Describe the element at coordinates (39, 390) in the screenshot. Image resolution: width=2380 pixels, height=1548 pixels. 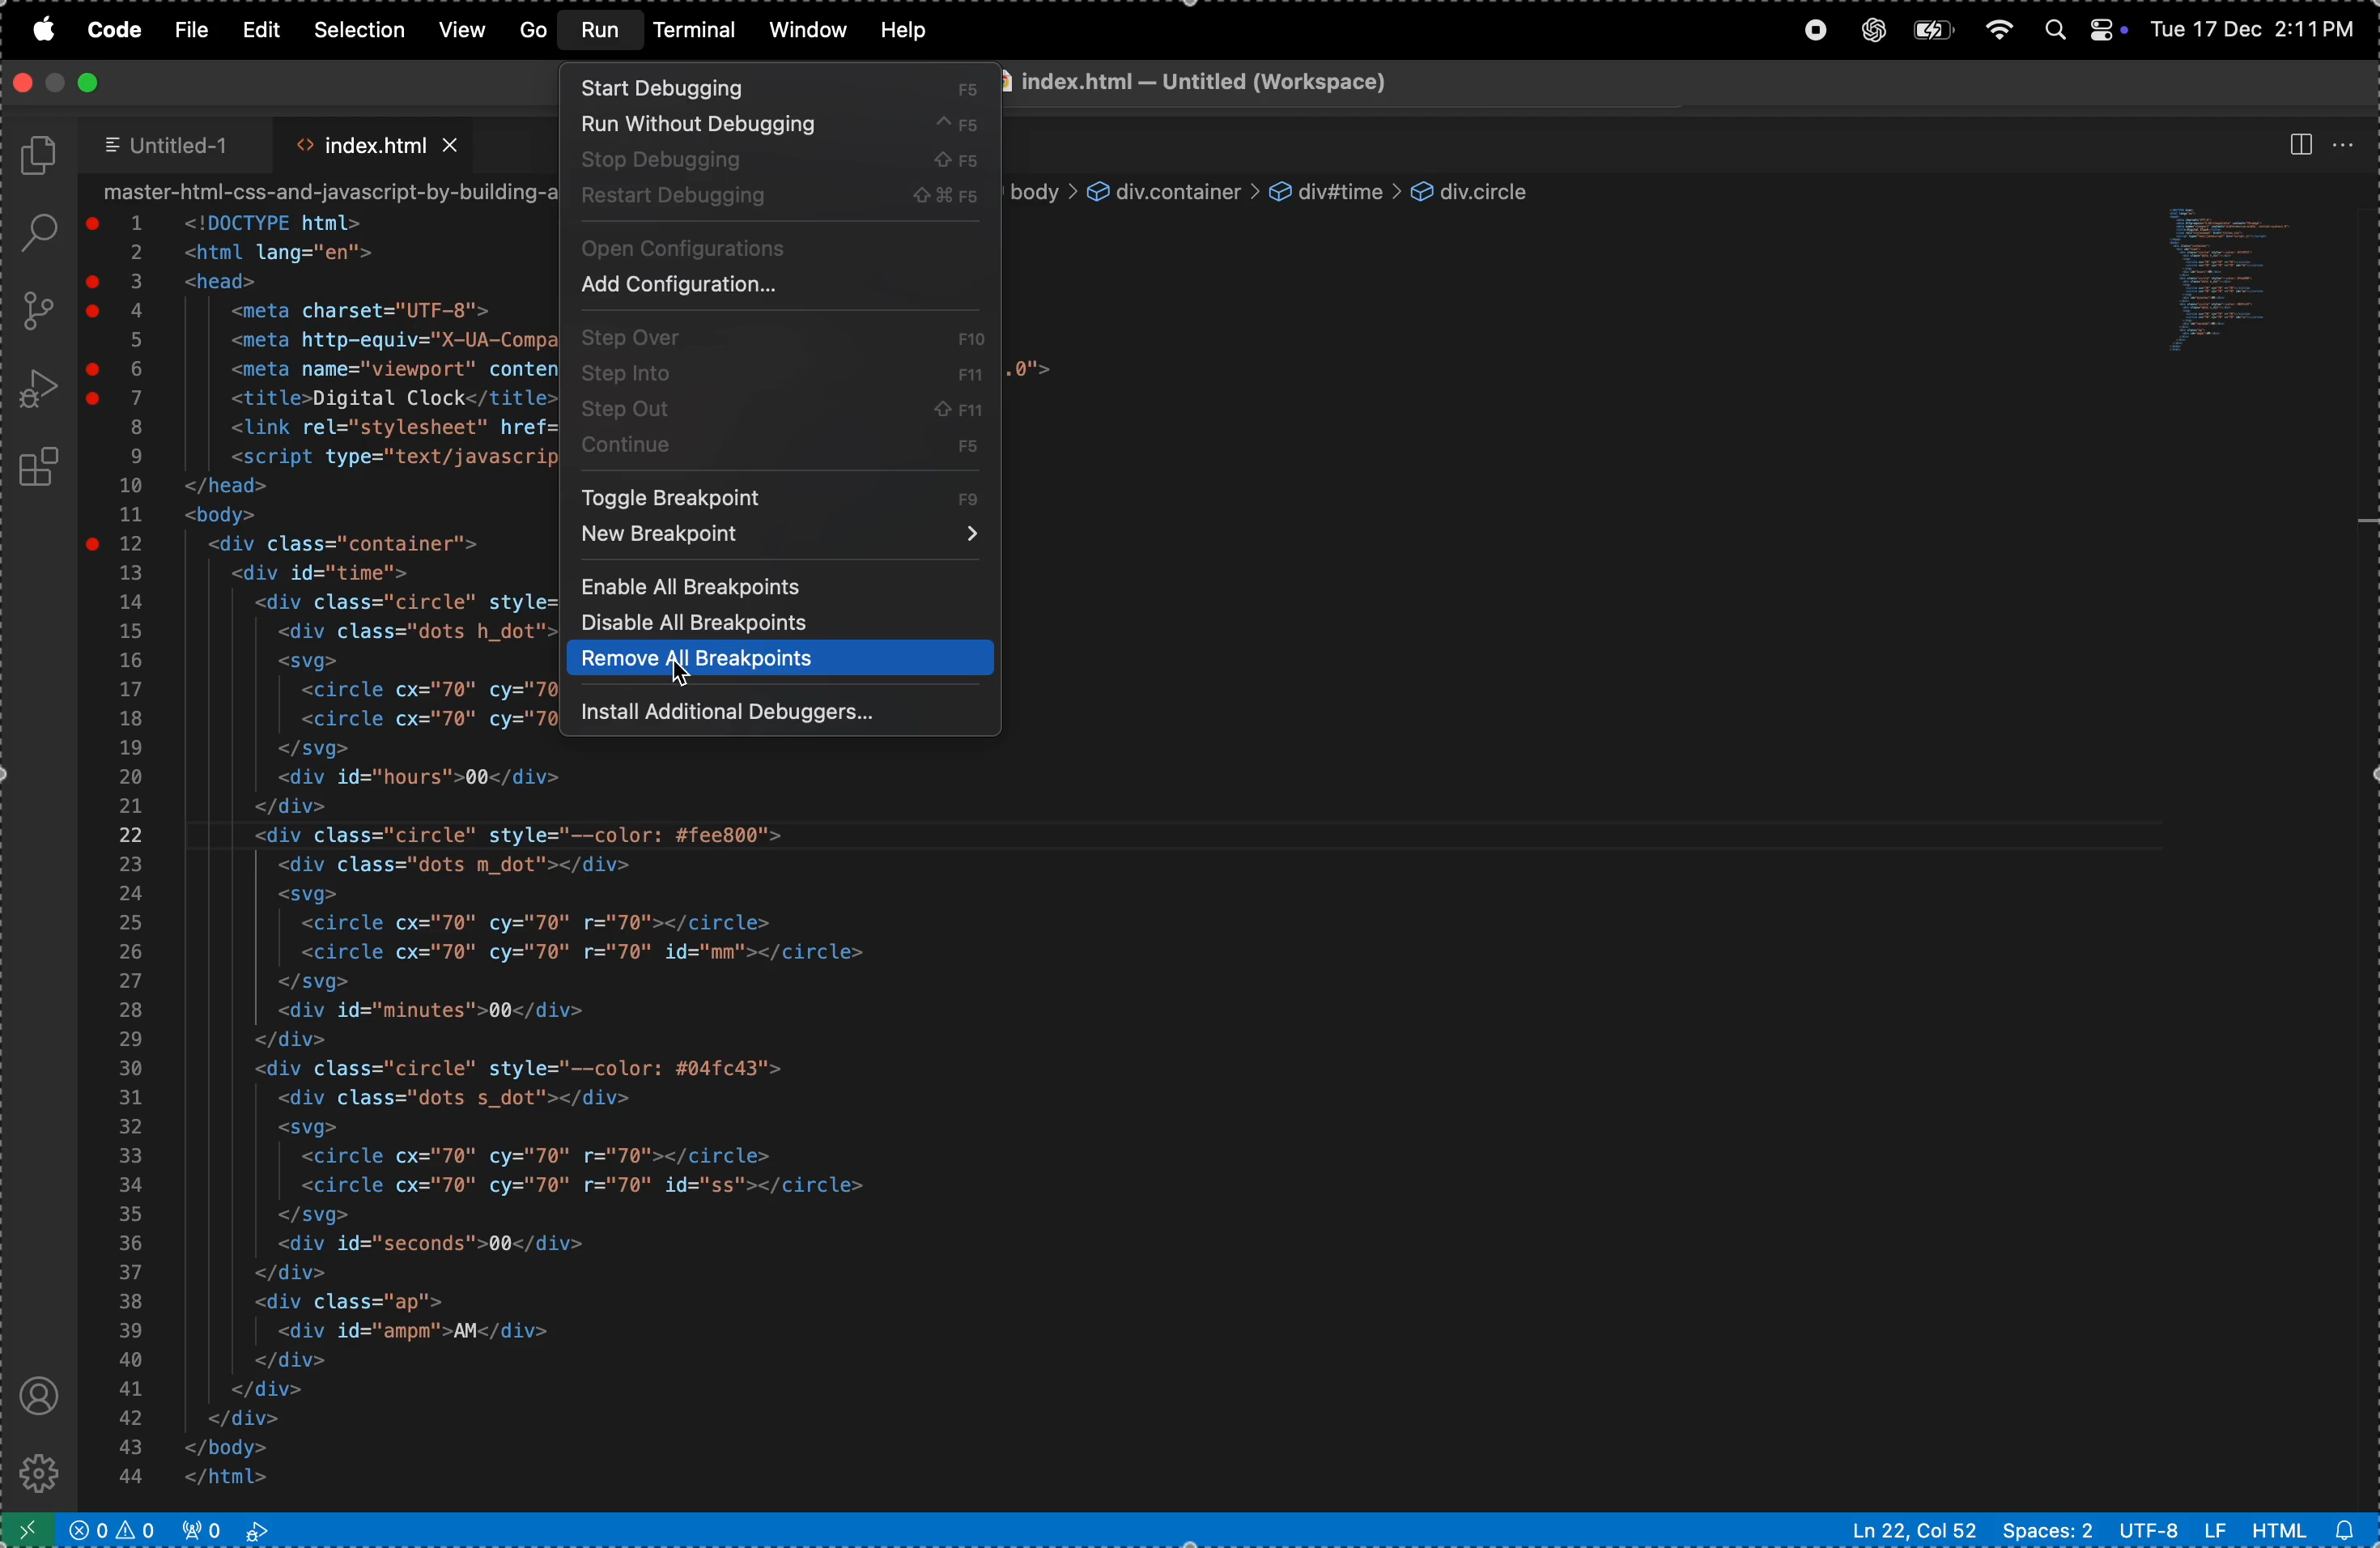
I see `run debug` at that location.